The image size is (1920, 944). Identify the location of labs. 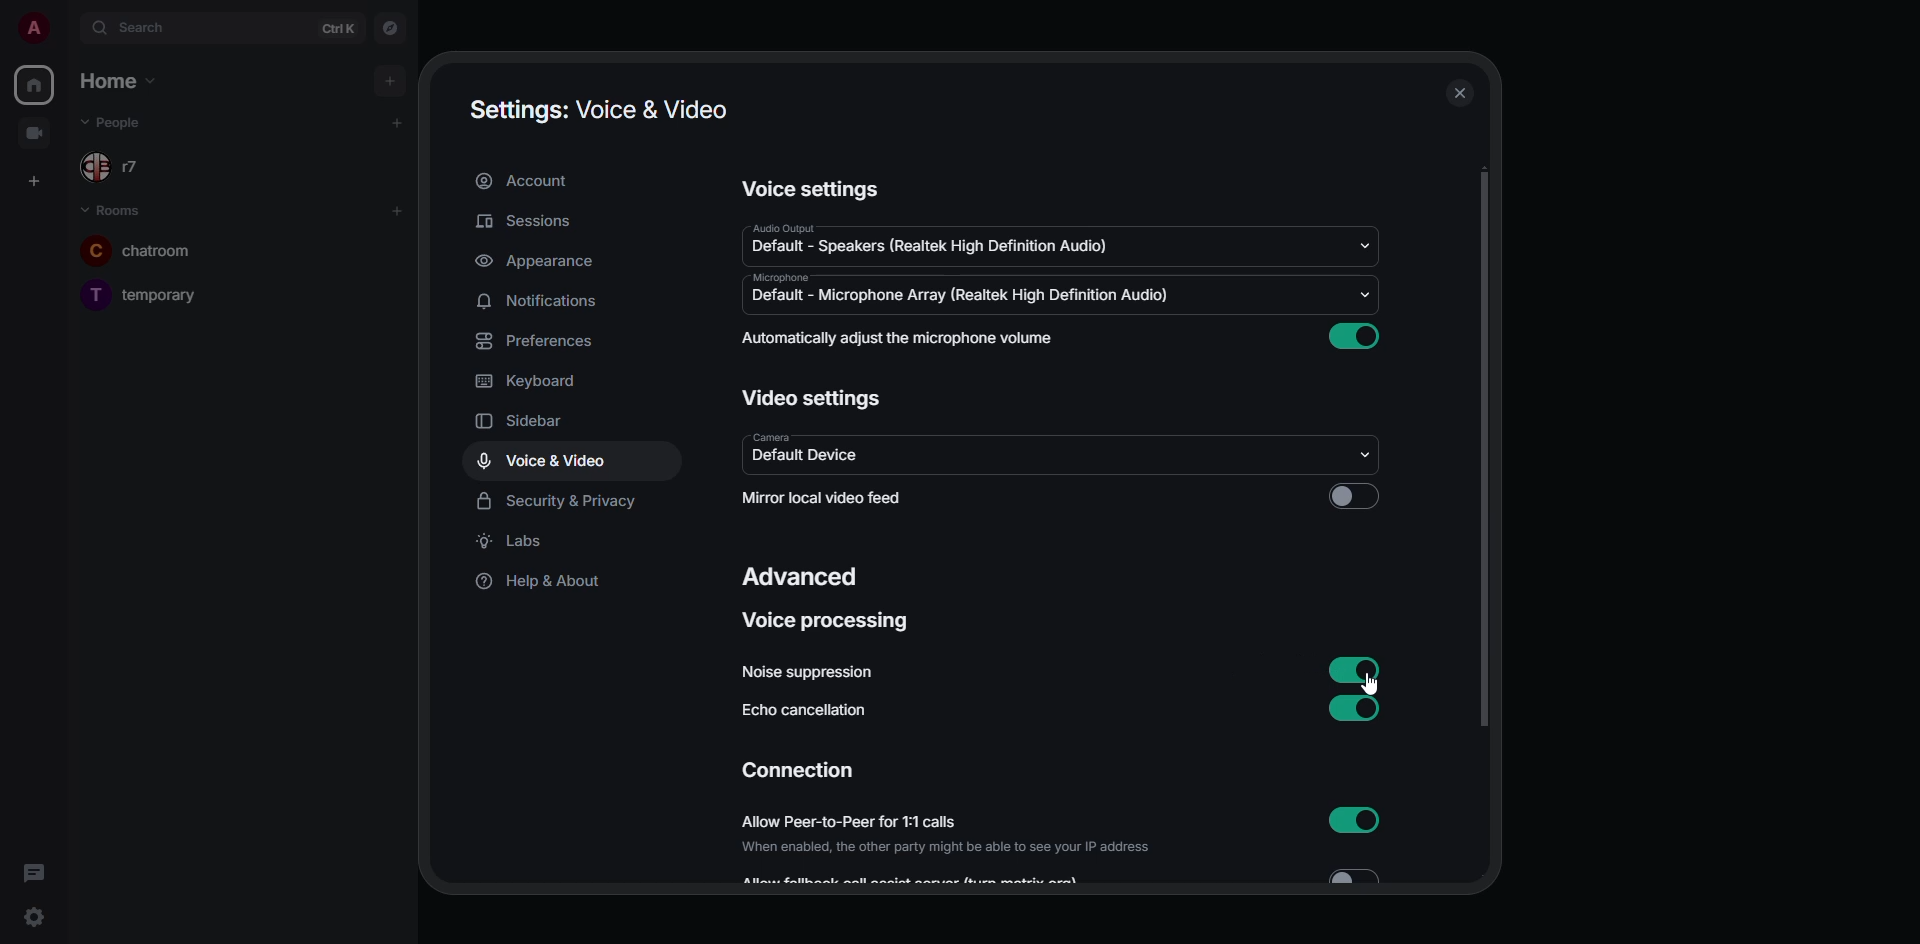
(513, 543).